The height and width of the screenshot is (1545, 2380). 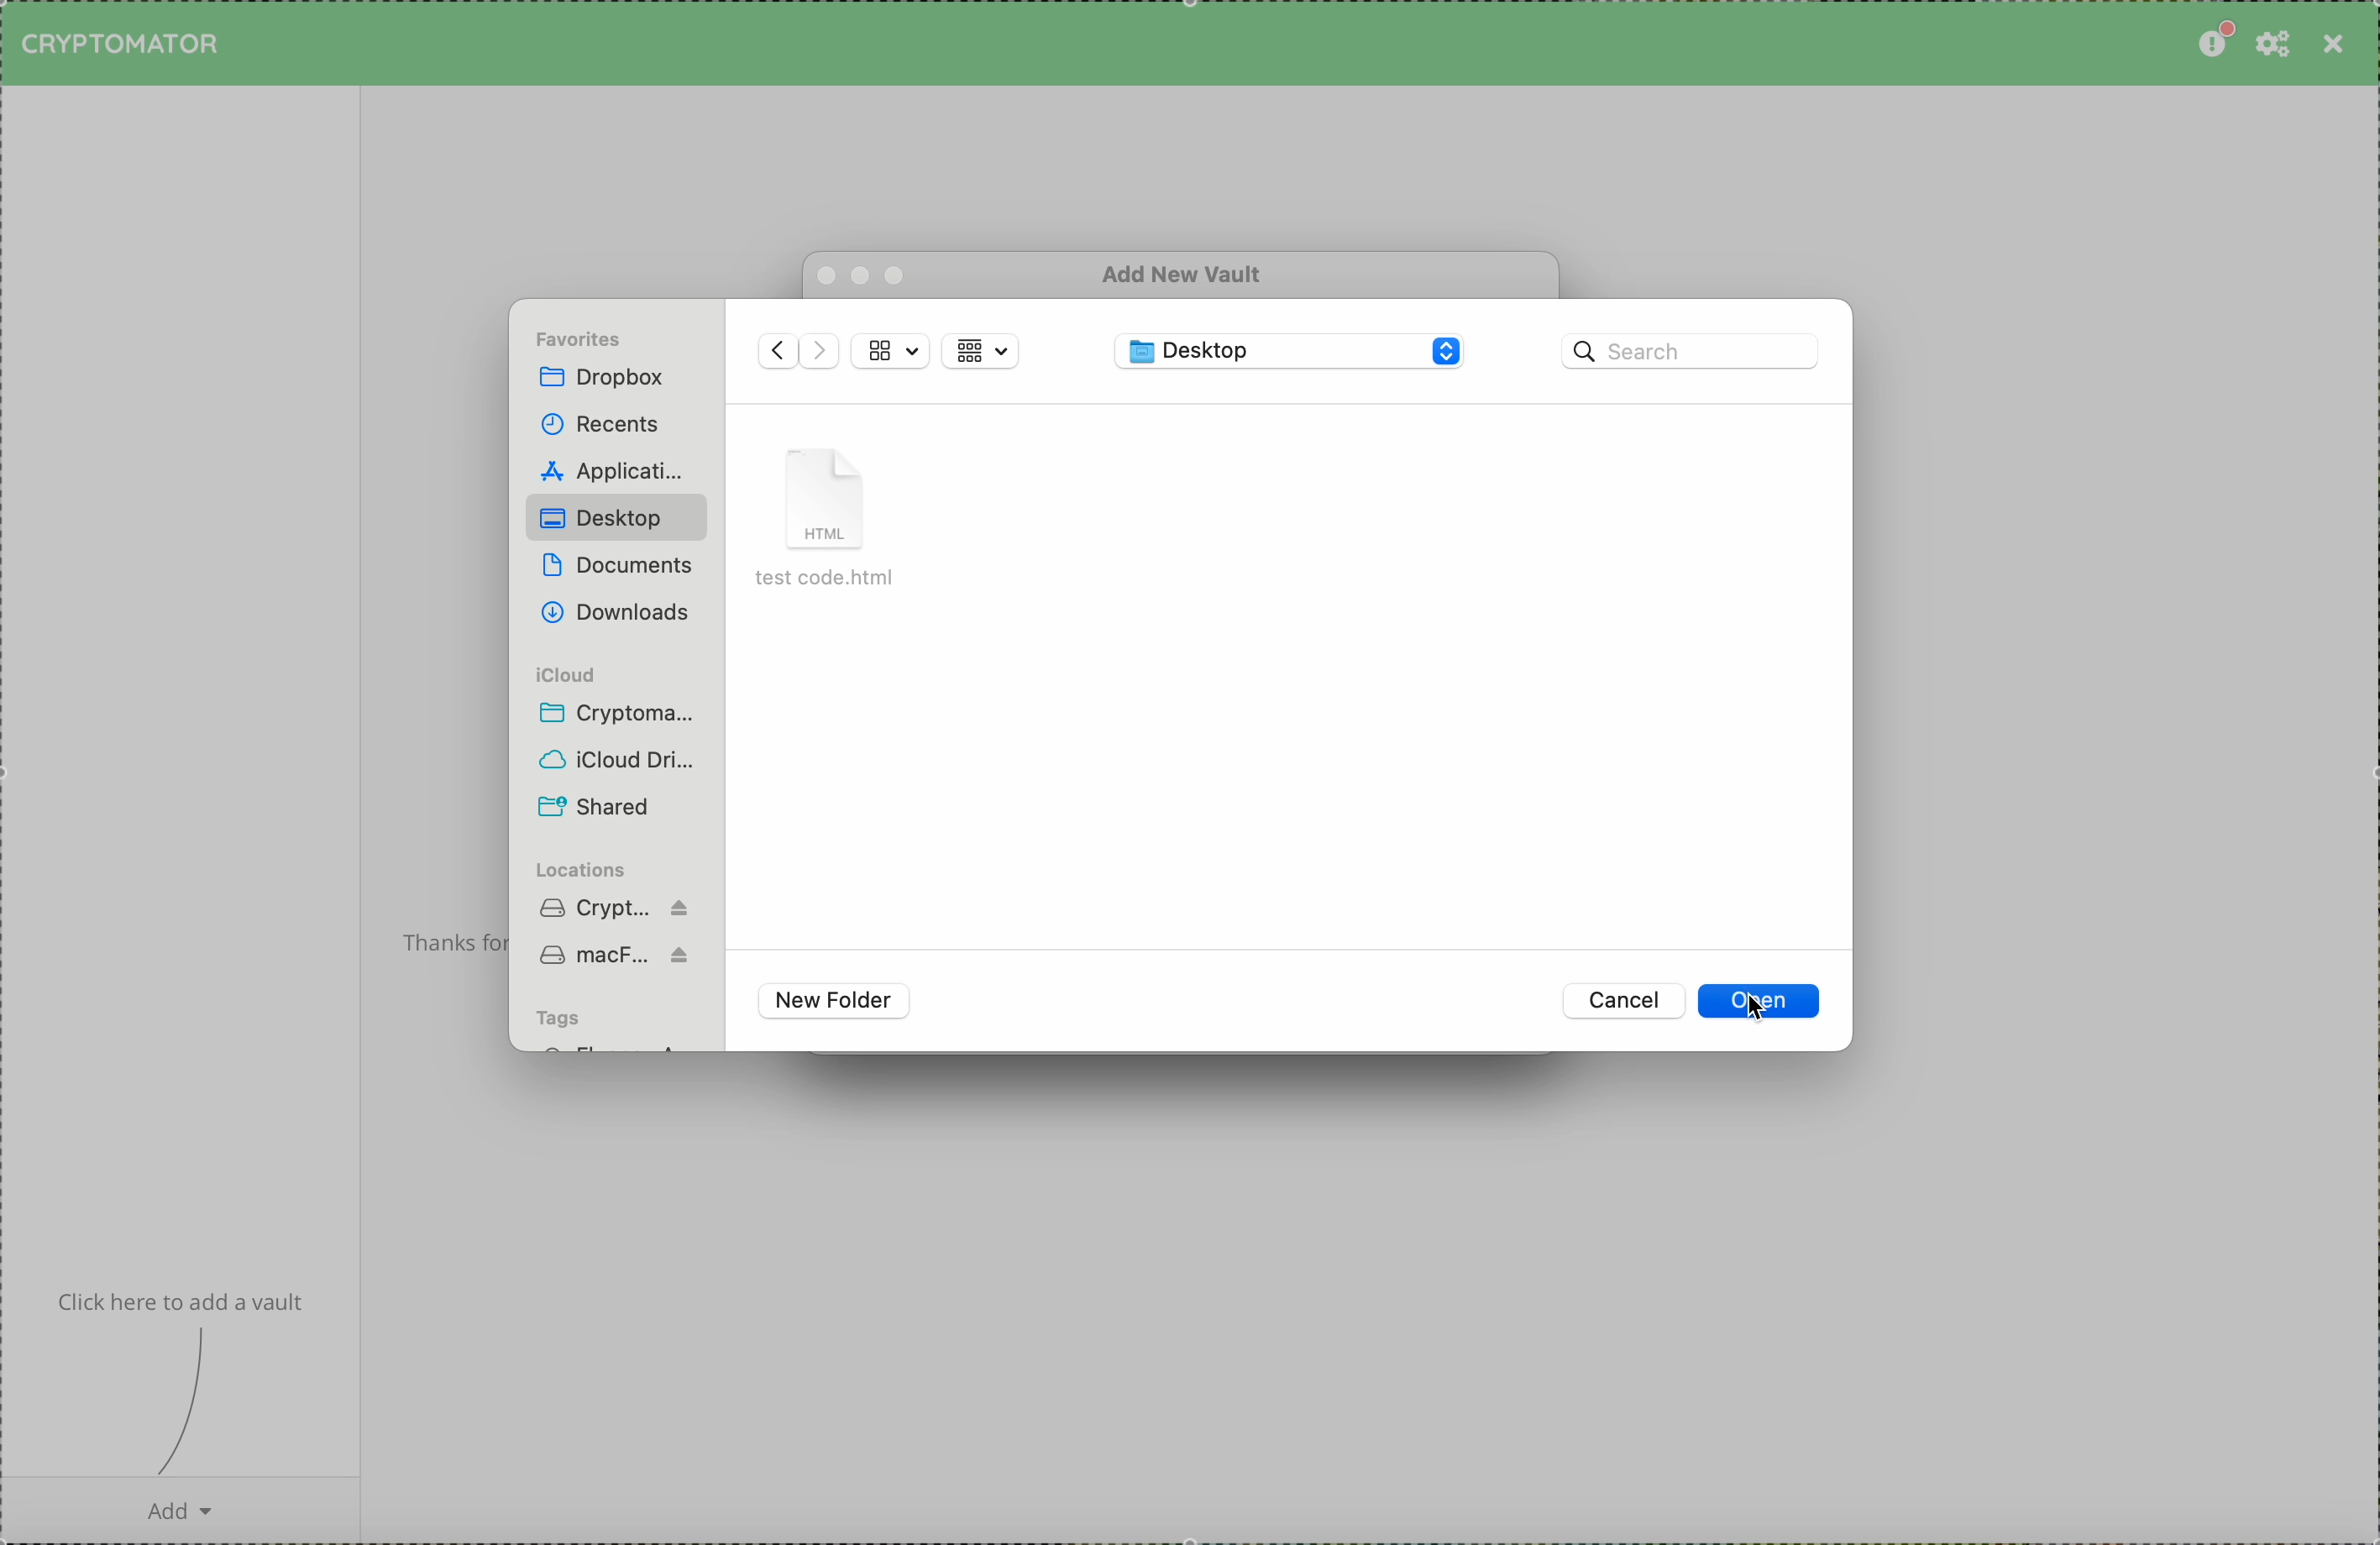 I want to click on shared, so click(x=612, y=810).